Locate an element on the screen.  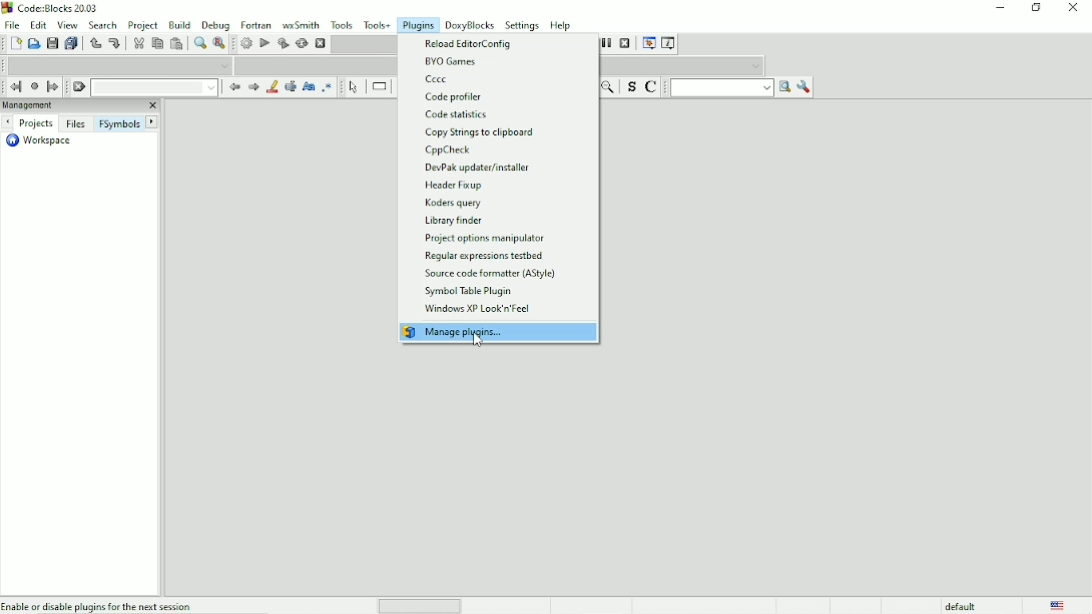
Undo is located at coordinates (94, 43).